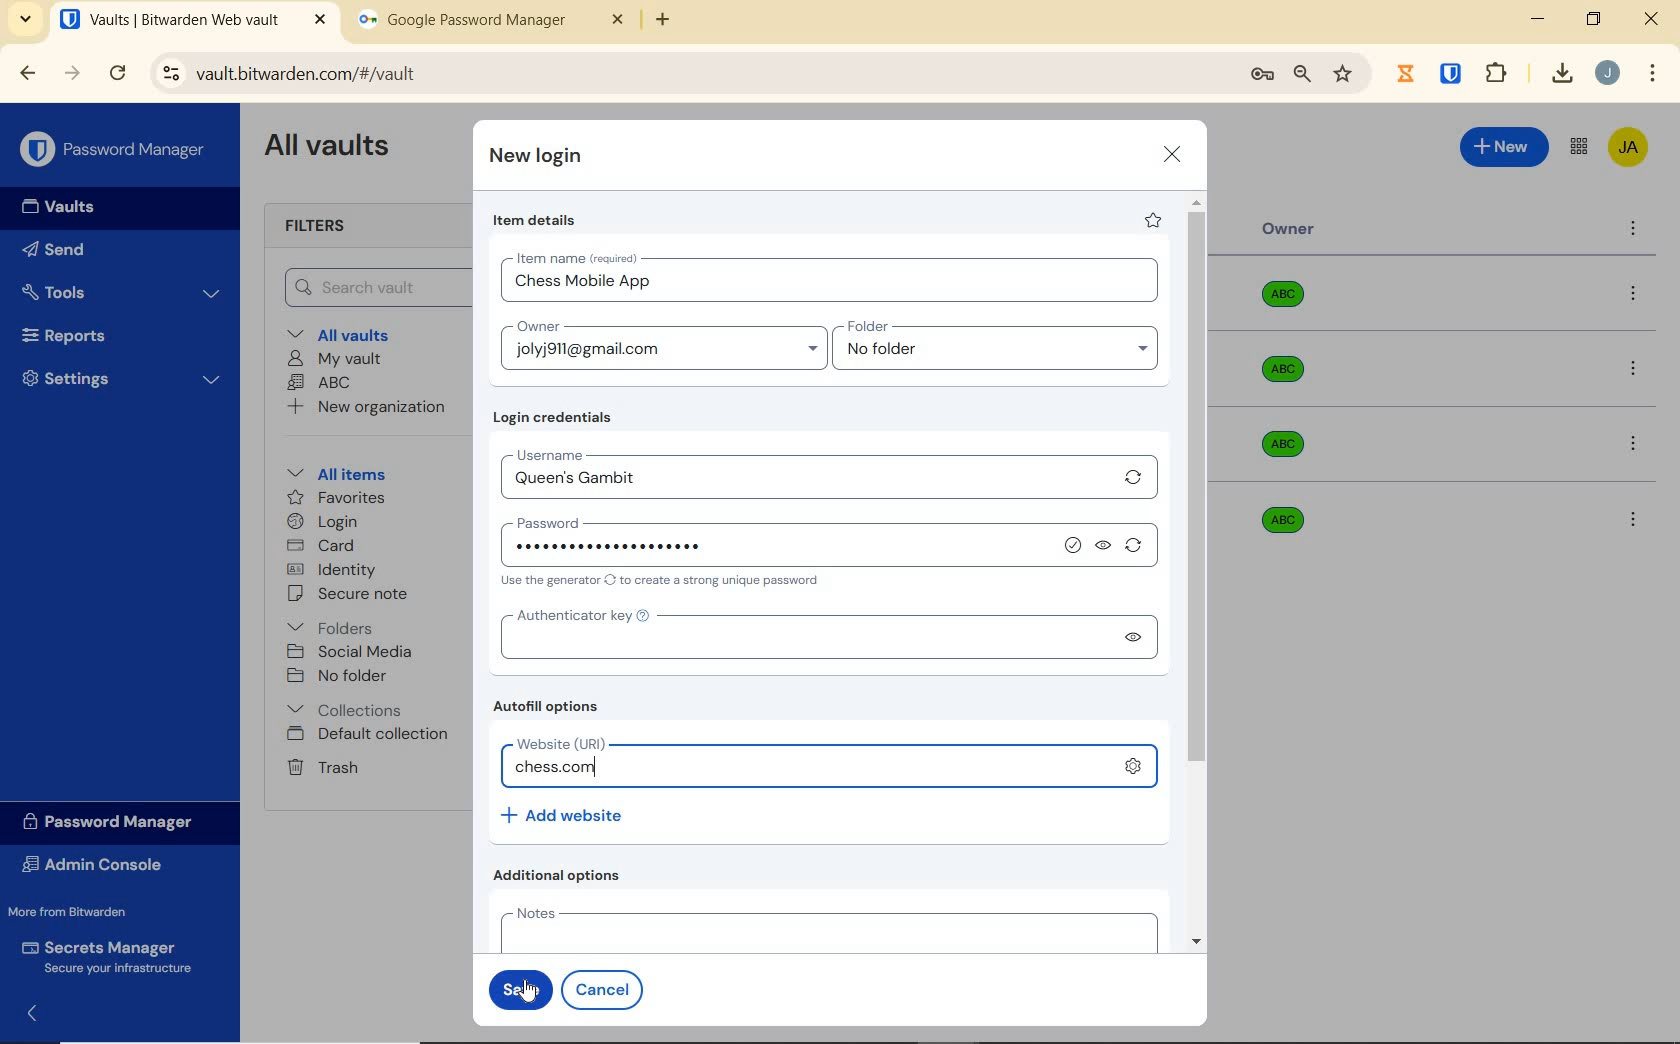 The image size is (1680, 1044). I want to click on backward, so click(26, 73).